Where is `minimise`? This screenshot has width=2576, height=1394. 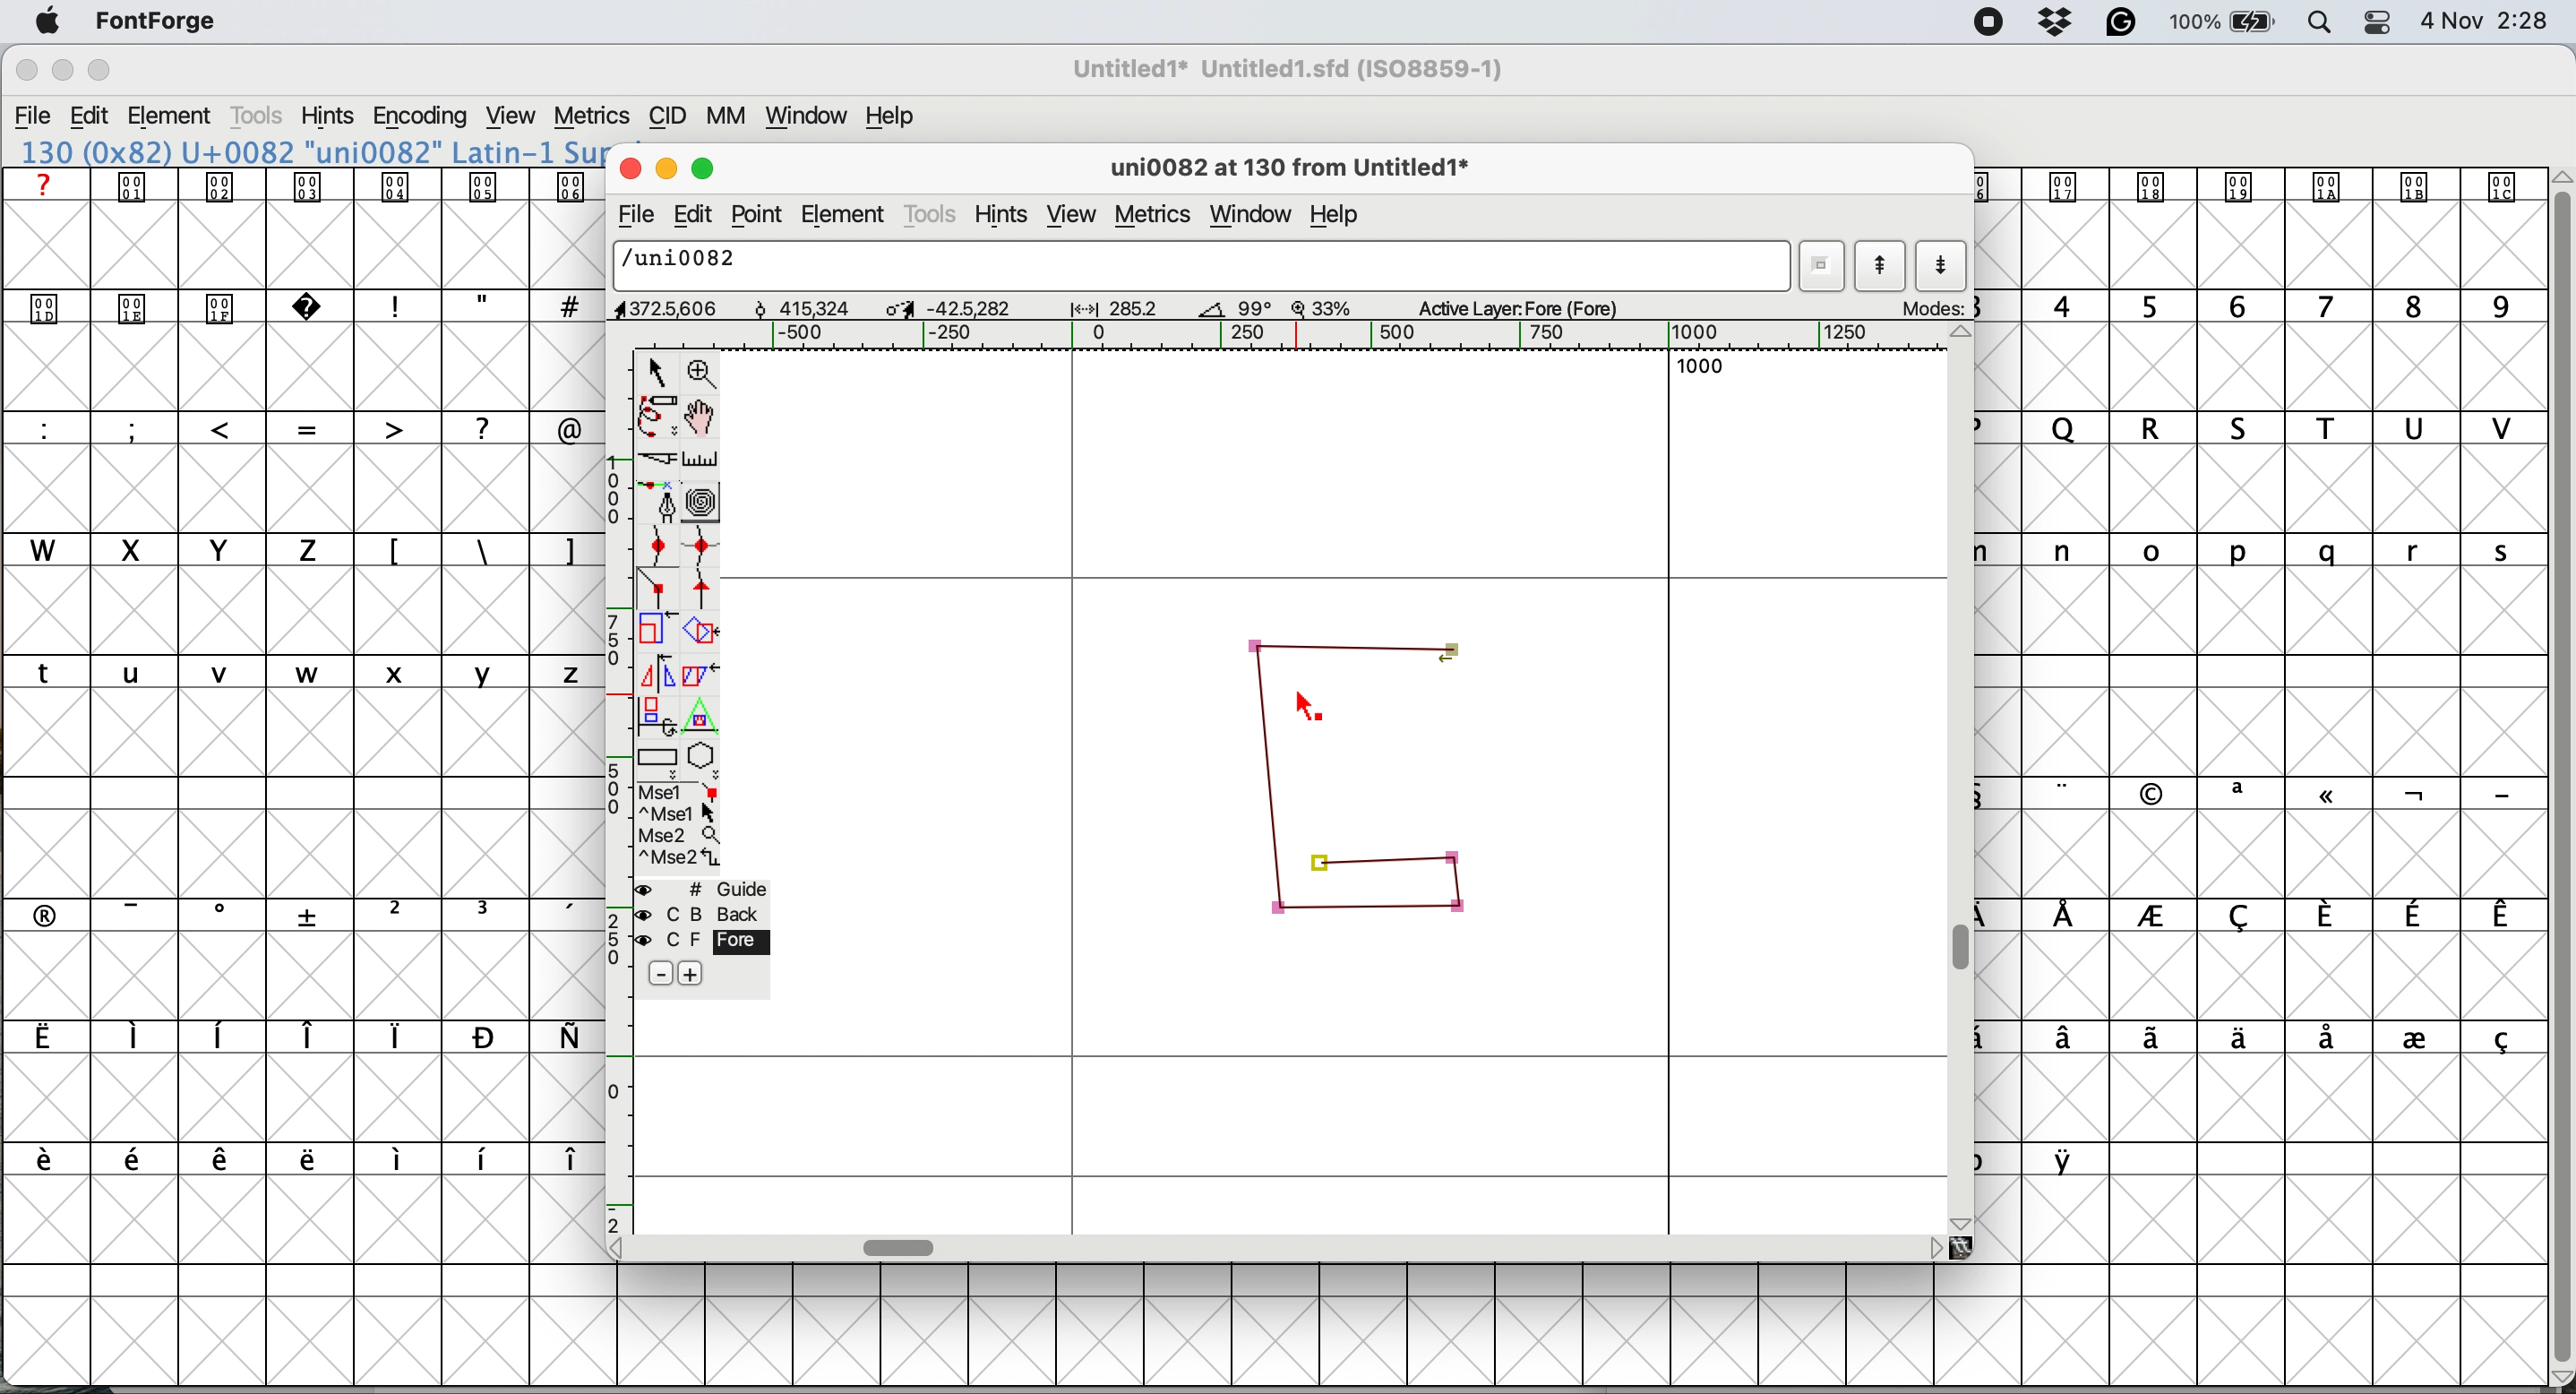
minimise is located at coordinates (61, 71).